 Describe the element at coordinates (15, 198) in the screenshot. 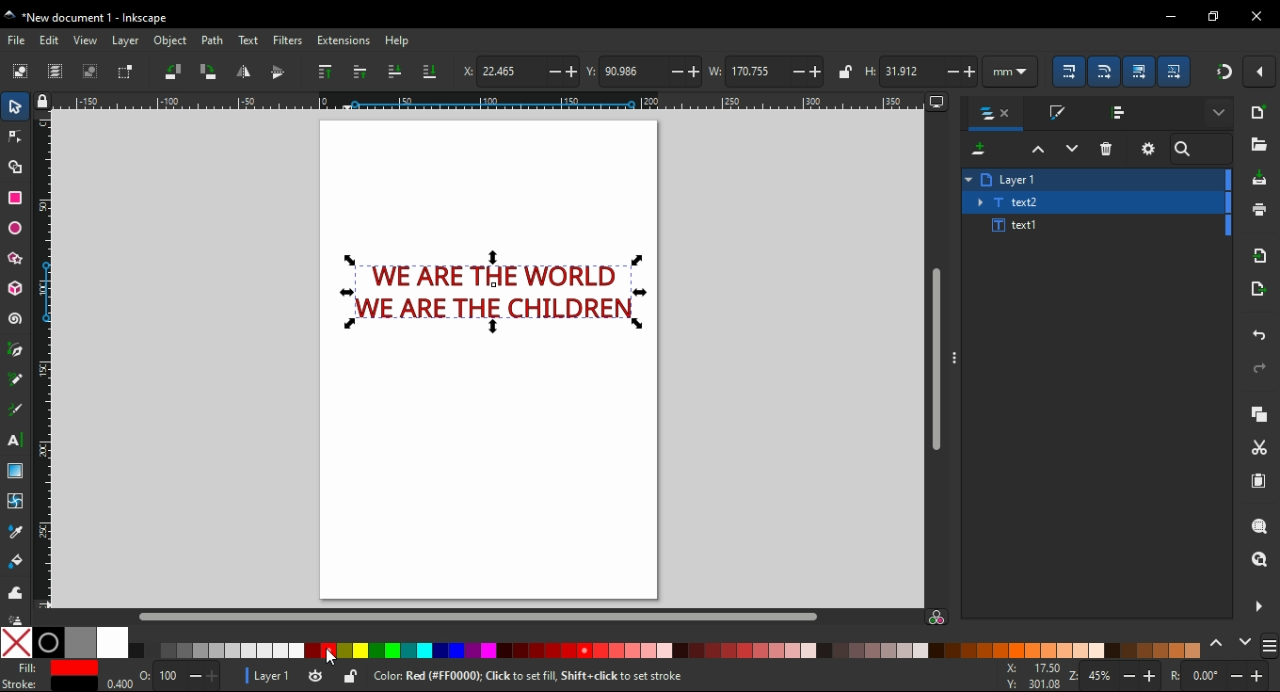

I see `rectangle tool` at that location.